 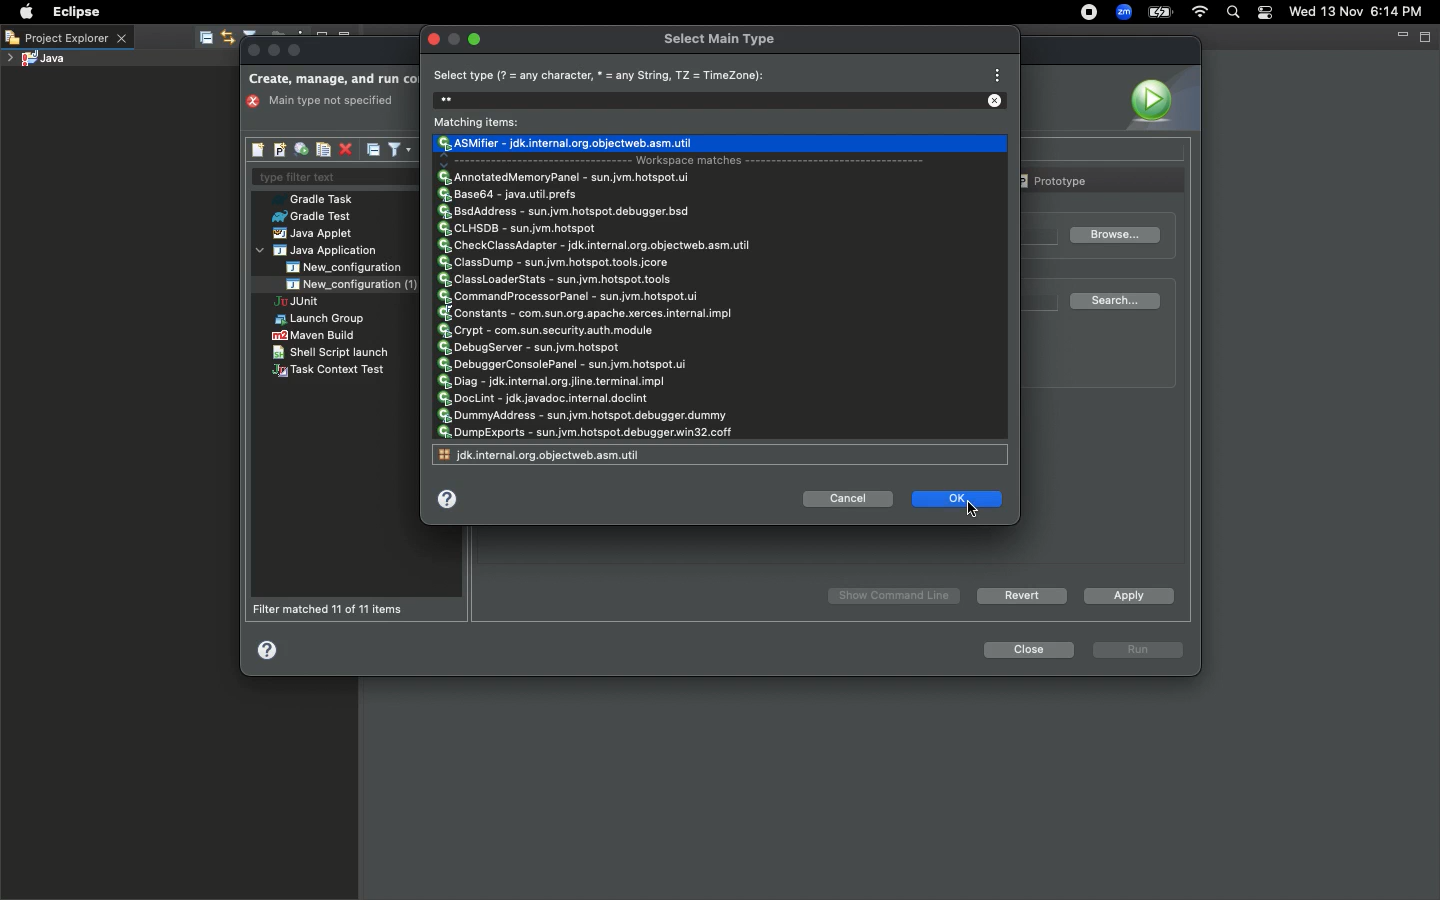 I want to click on cursor, so click(x=972, y=511).